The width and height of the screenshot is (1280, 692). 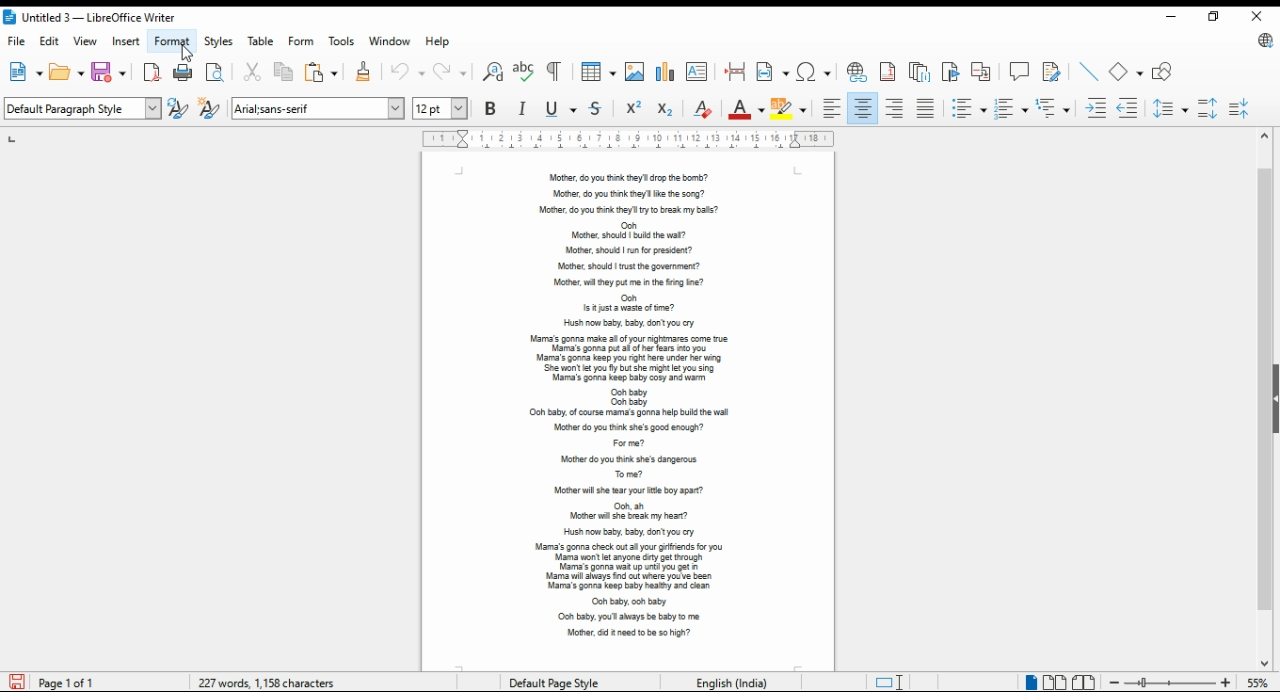 What do you see at coordinates (285, 72) in the screenshot?
I see `copy` at bounding box center [285, 72].